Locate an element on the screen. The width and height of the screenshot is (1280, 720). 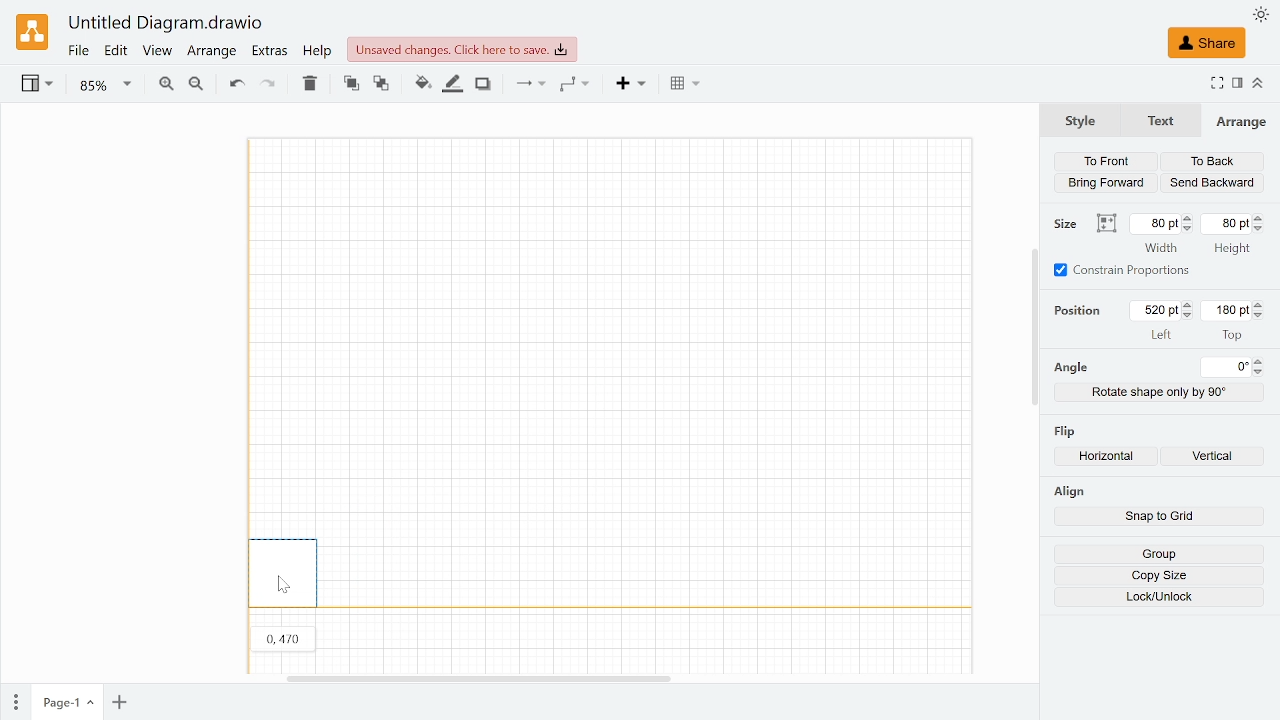
Decrease top is located at coordinates (1261, 316).